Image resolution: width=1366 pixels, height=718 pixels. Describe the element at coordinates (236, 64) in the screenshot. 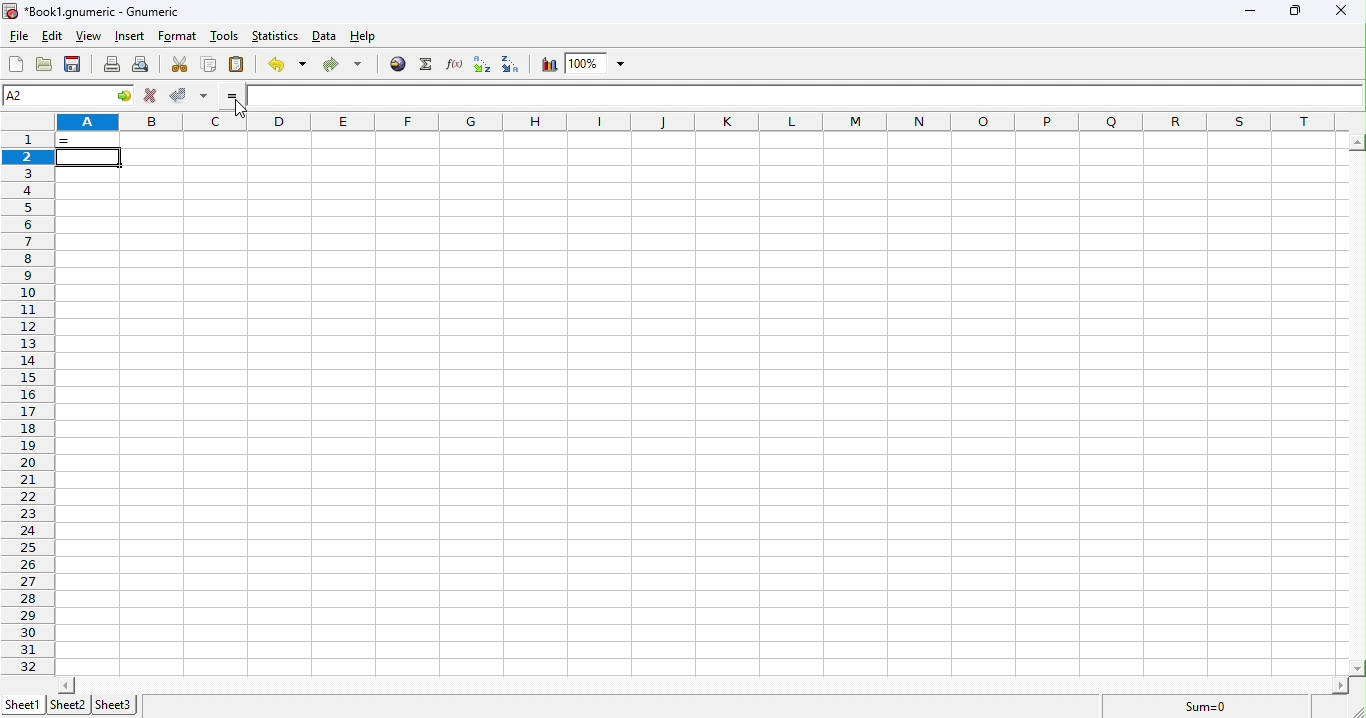

I see `paste` at that location.